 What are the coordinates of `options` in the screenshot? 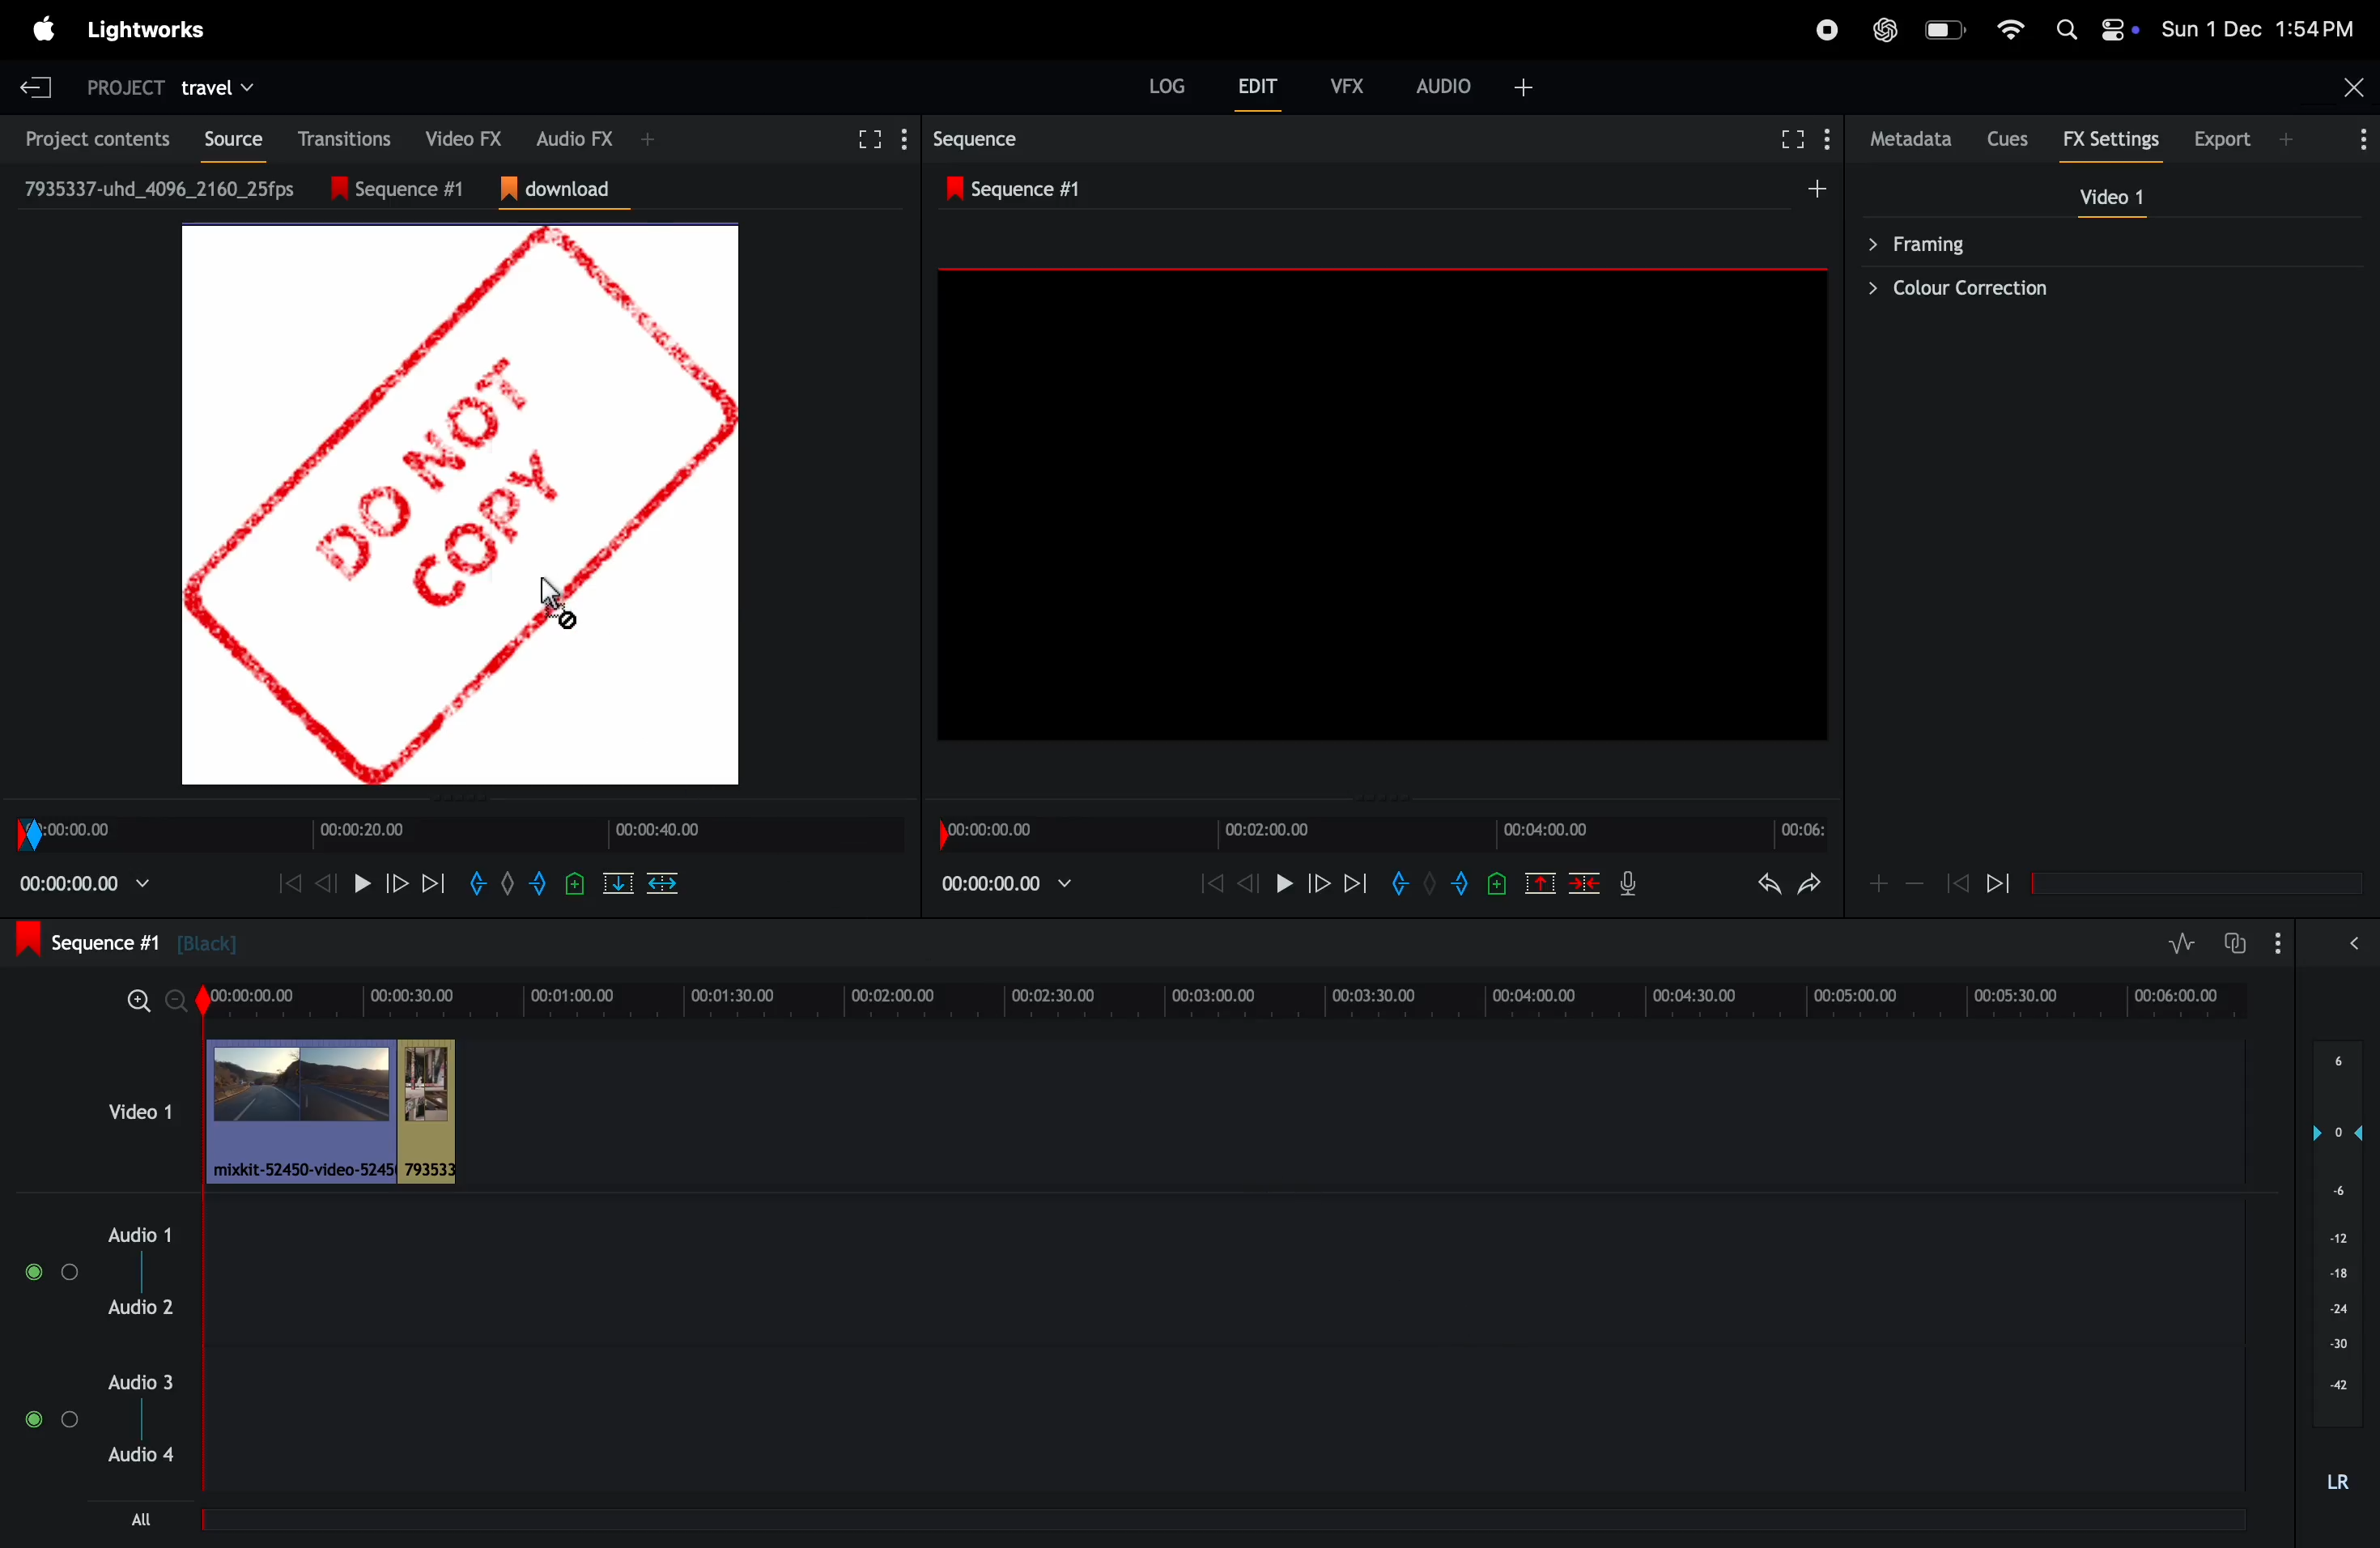 It's located at (51, 1419).